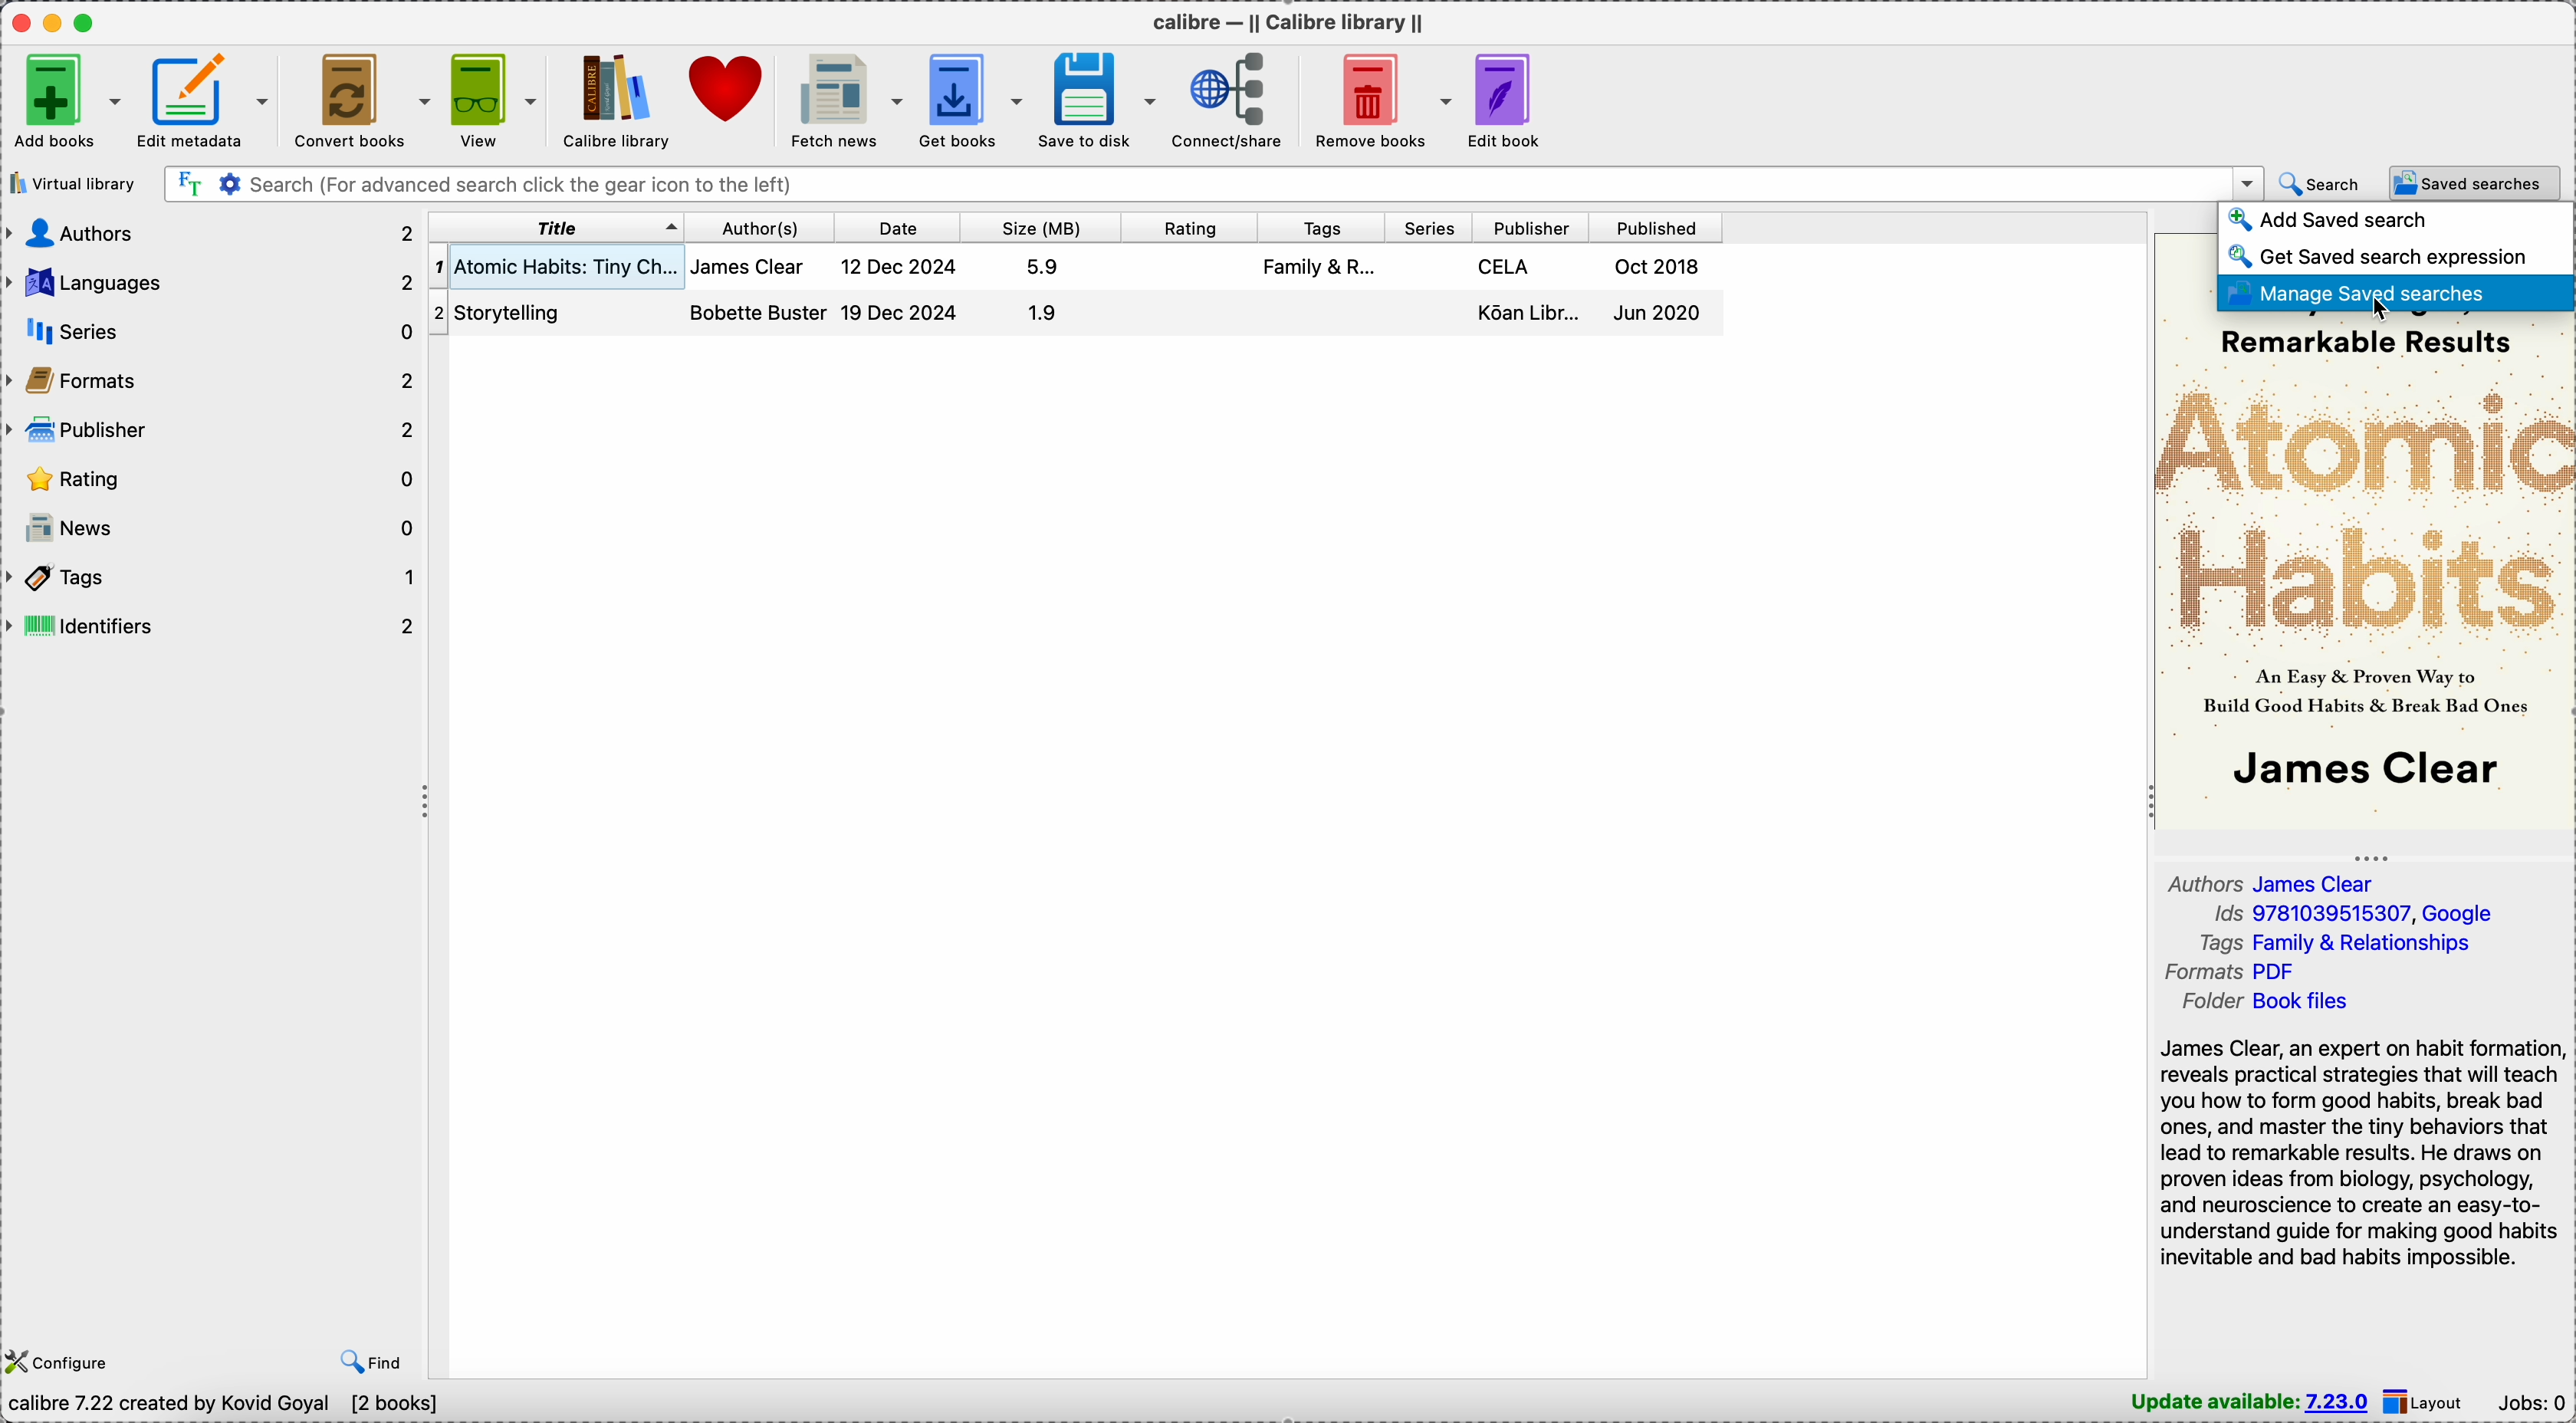 The width and height of the screenshot is (2576, 1423). I want to click on storytelling, so click(521, 311).